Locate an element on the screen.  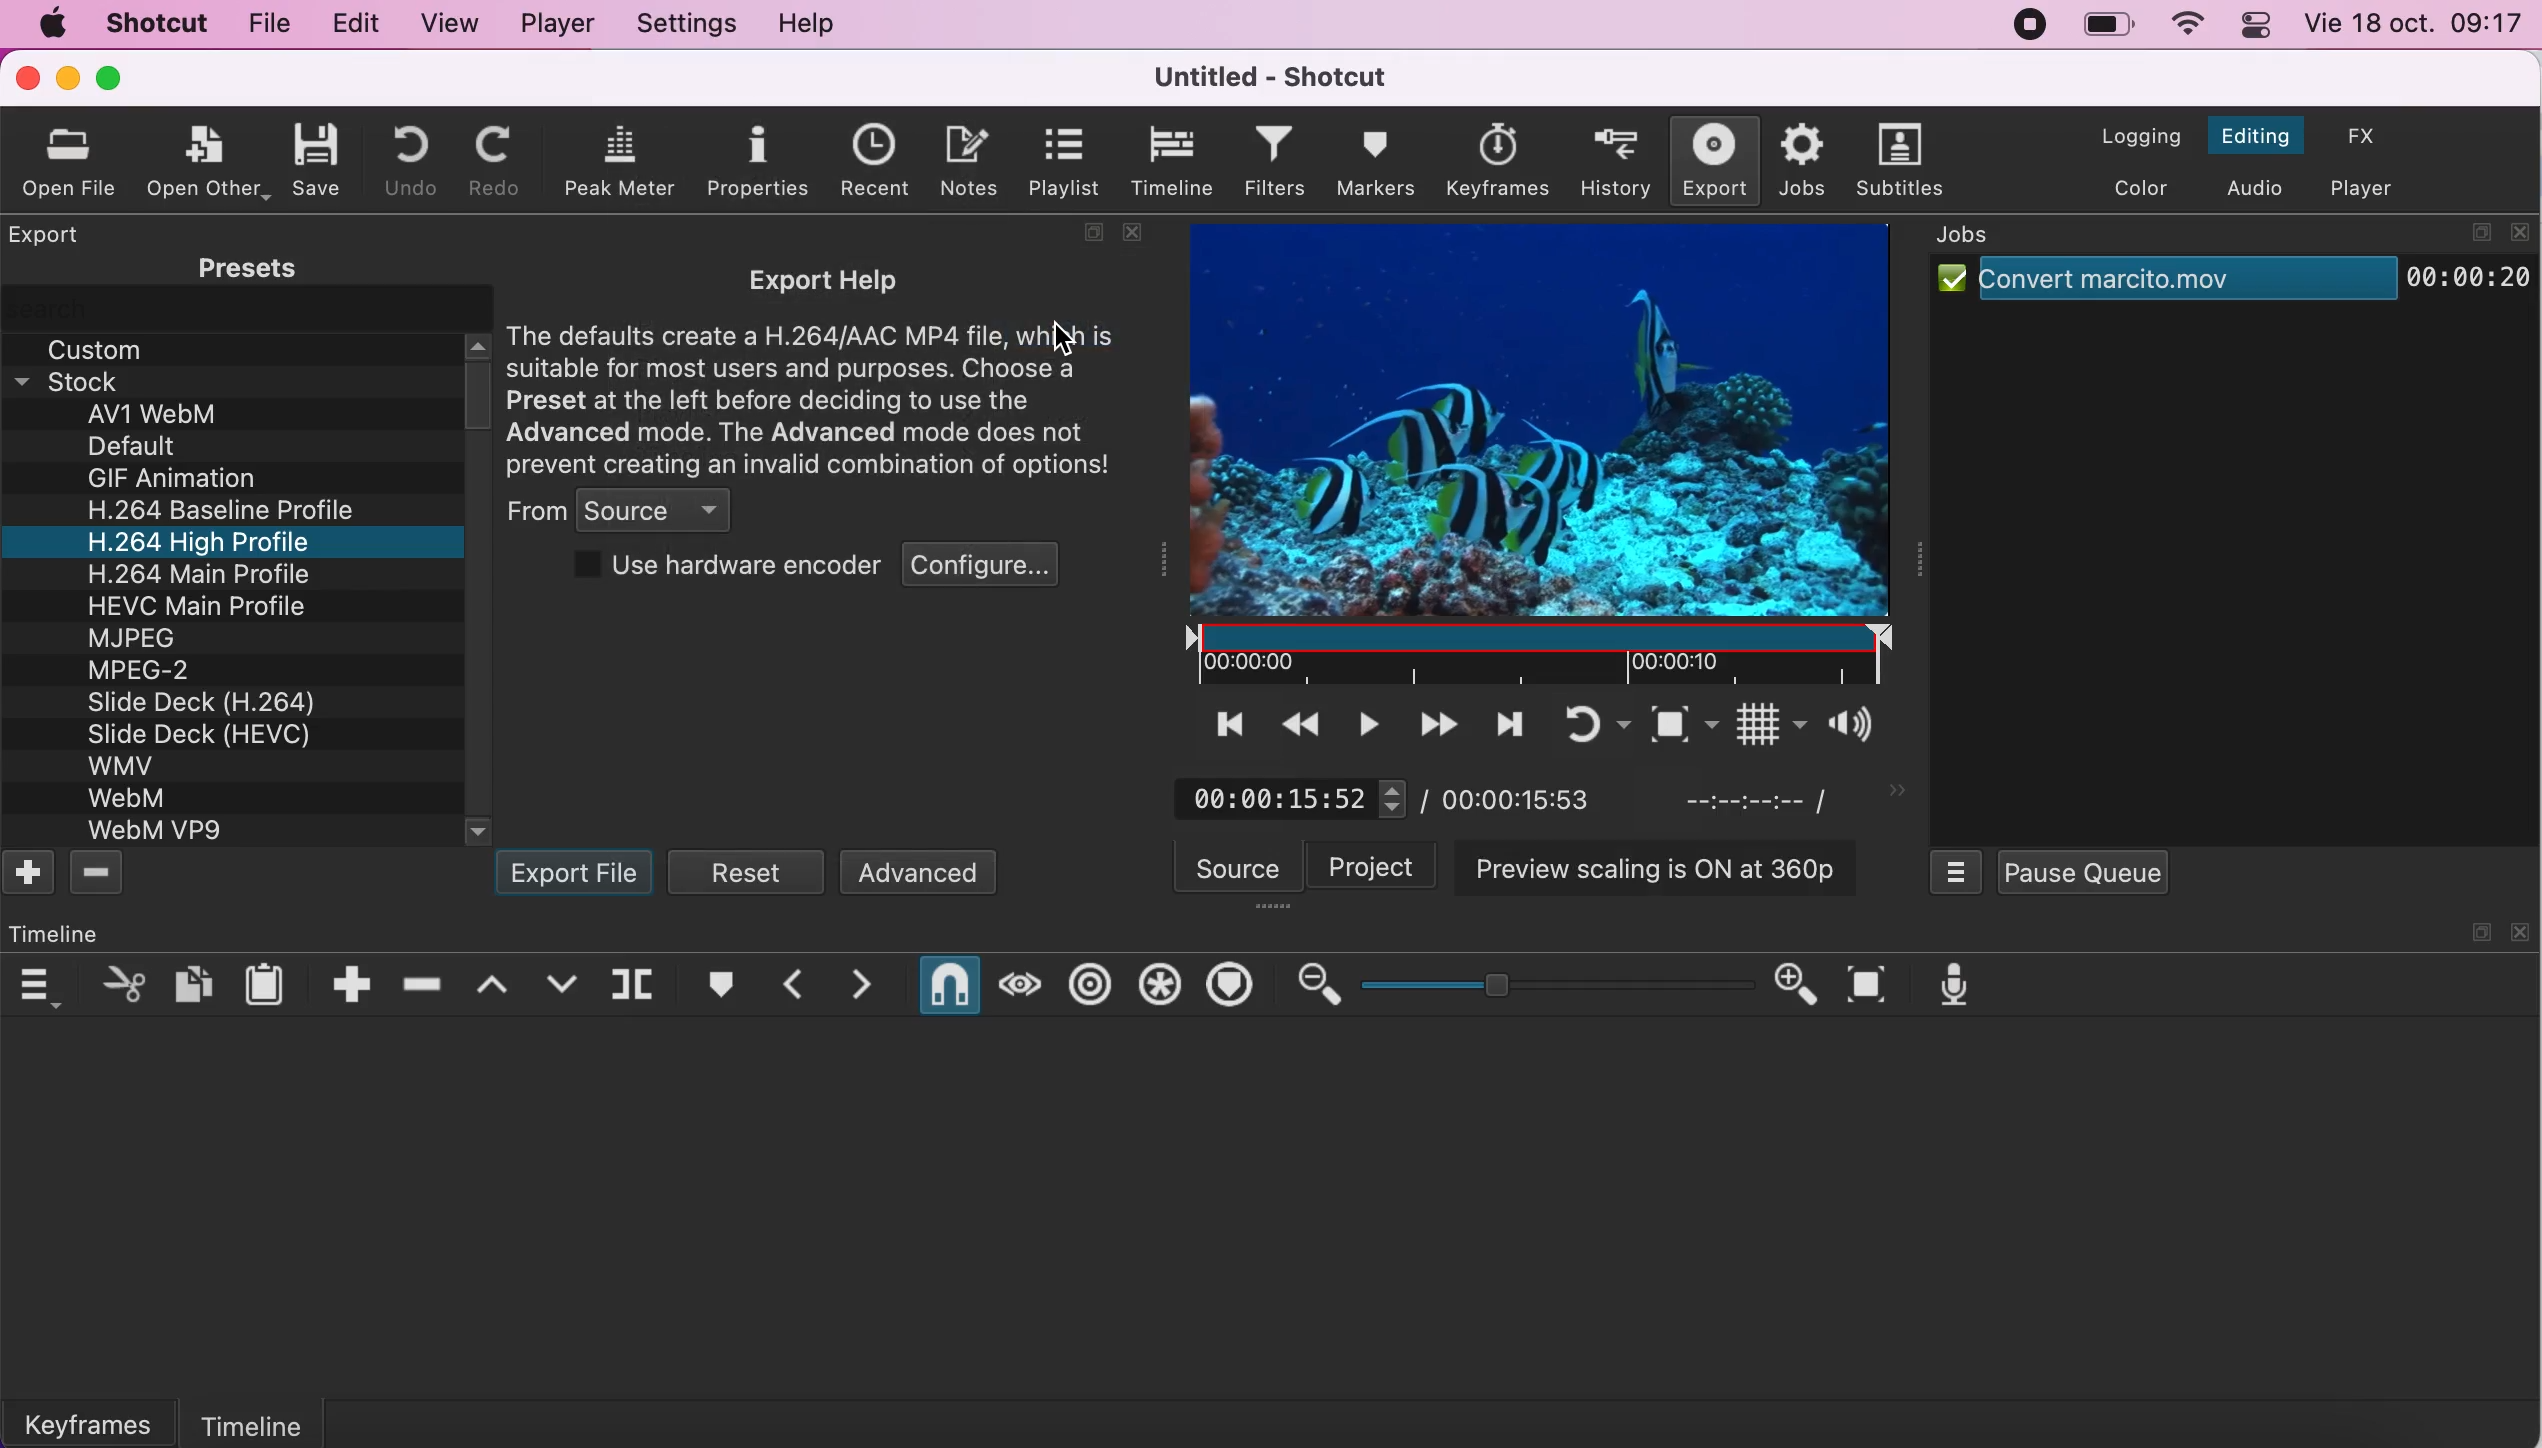
zoom graduation is located at coordinates (1557, 986).